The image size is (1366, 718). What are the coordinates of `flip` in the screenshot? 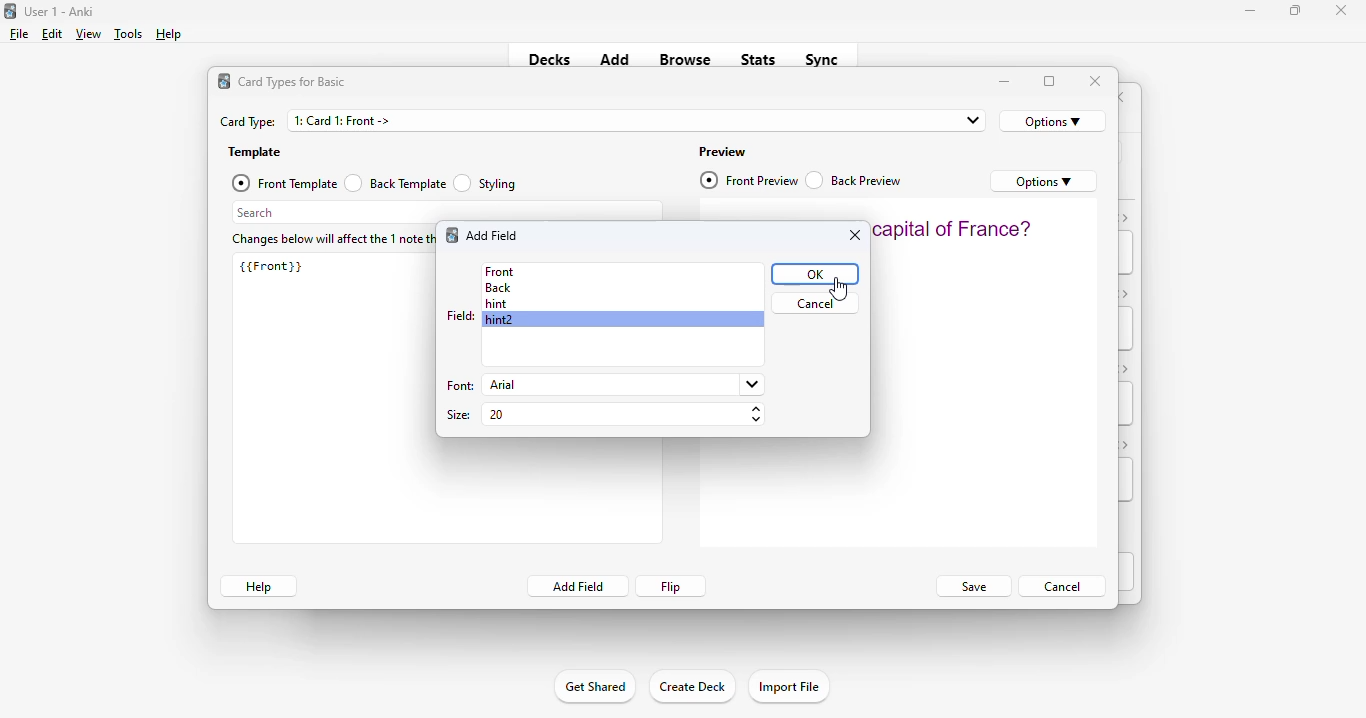 It's located at (672, 586).